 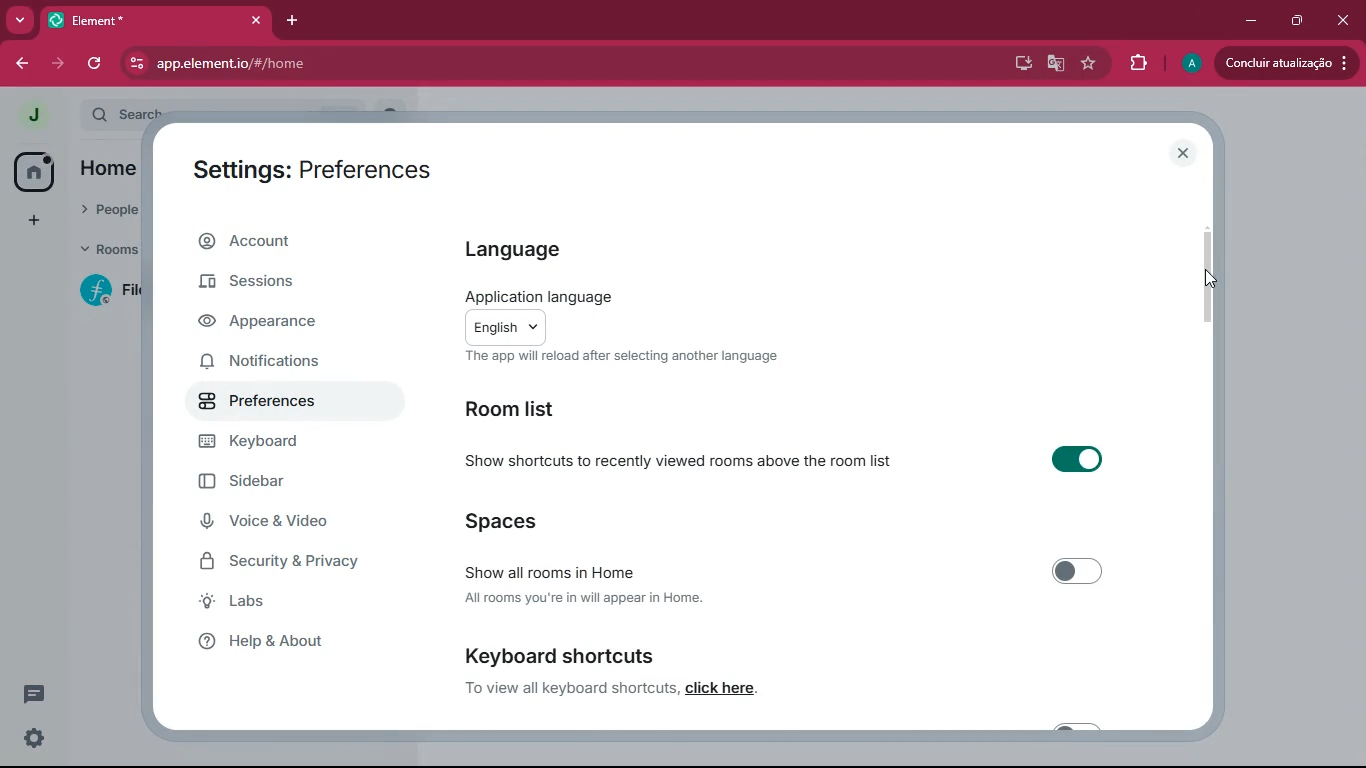 I want to click on add tab, so click(x=293, y=22).